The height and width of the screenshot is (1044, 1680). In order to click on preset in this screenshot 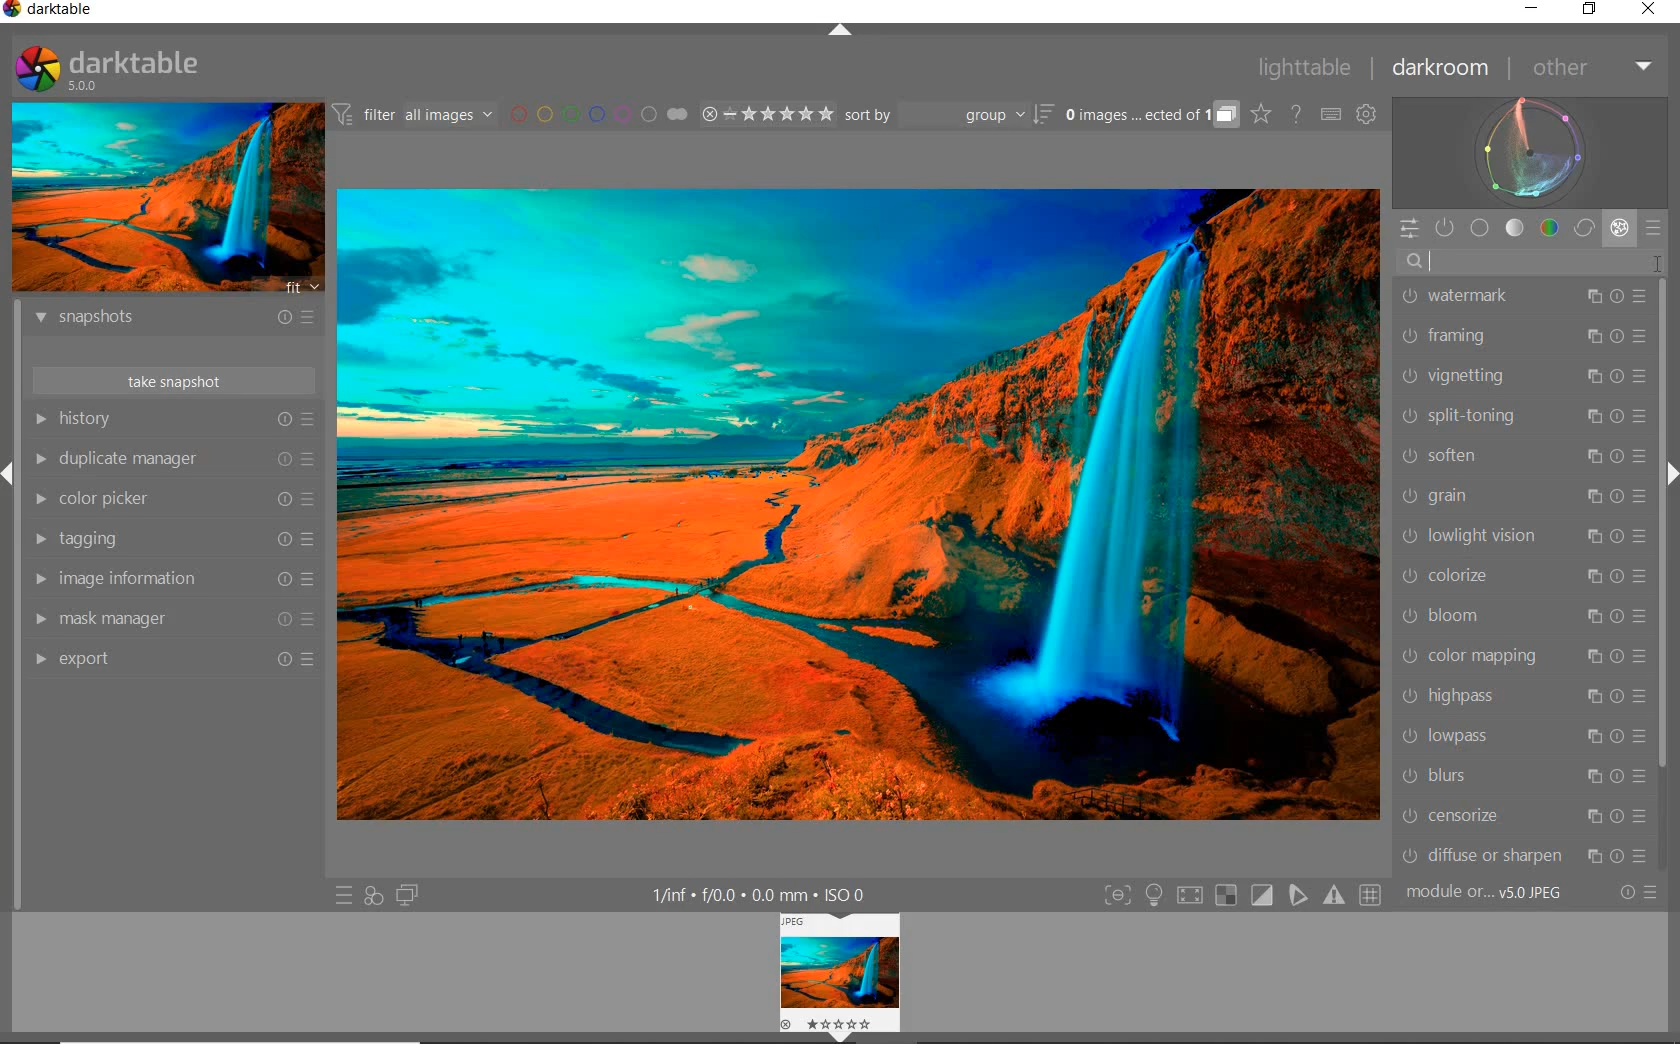, I will do `click(1655, 225)`.